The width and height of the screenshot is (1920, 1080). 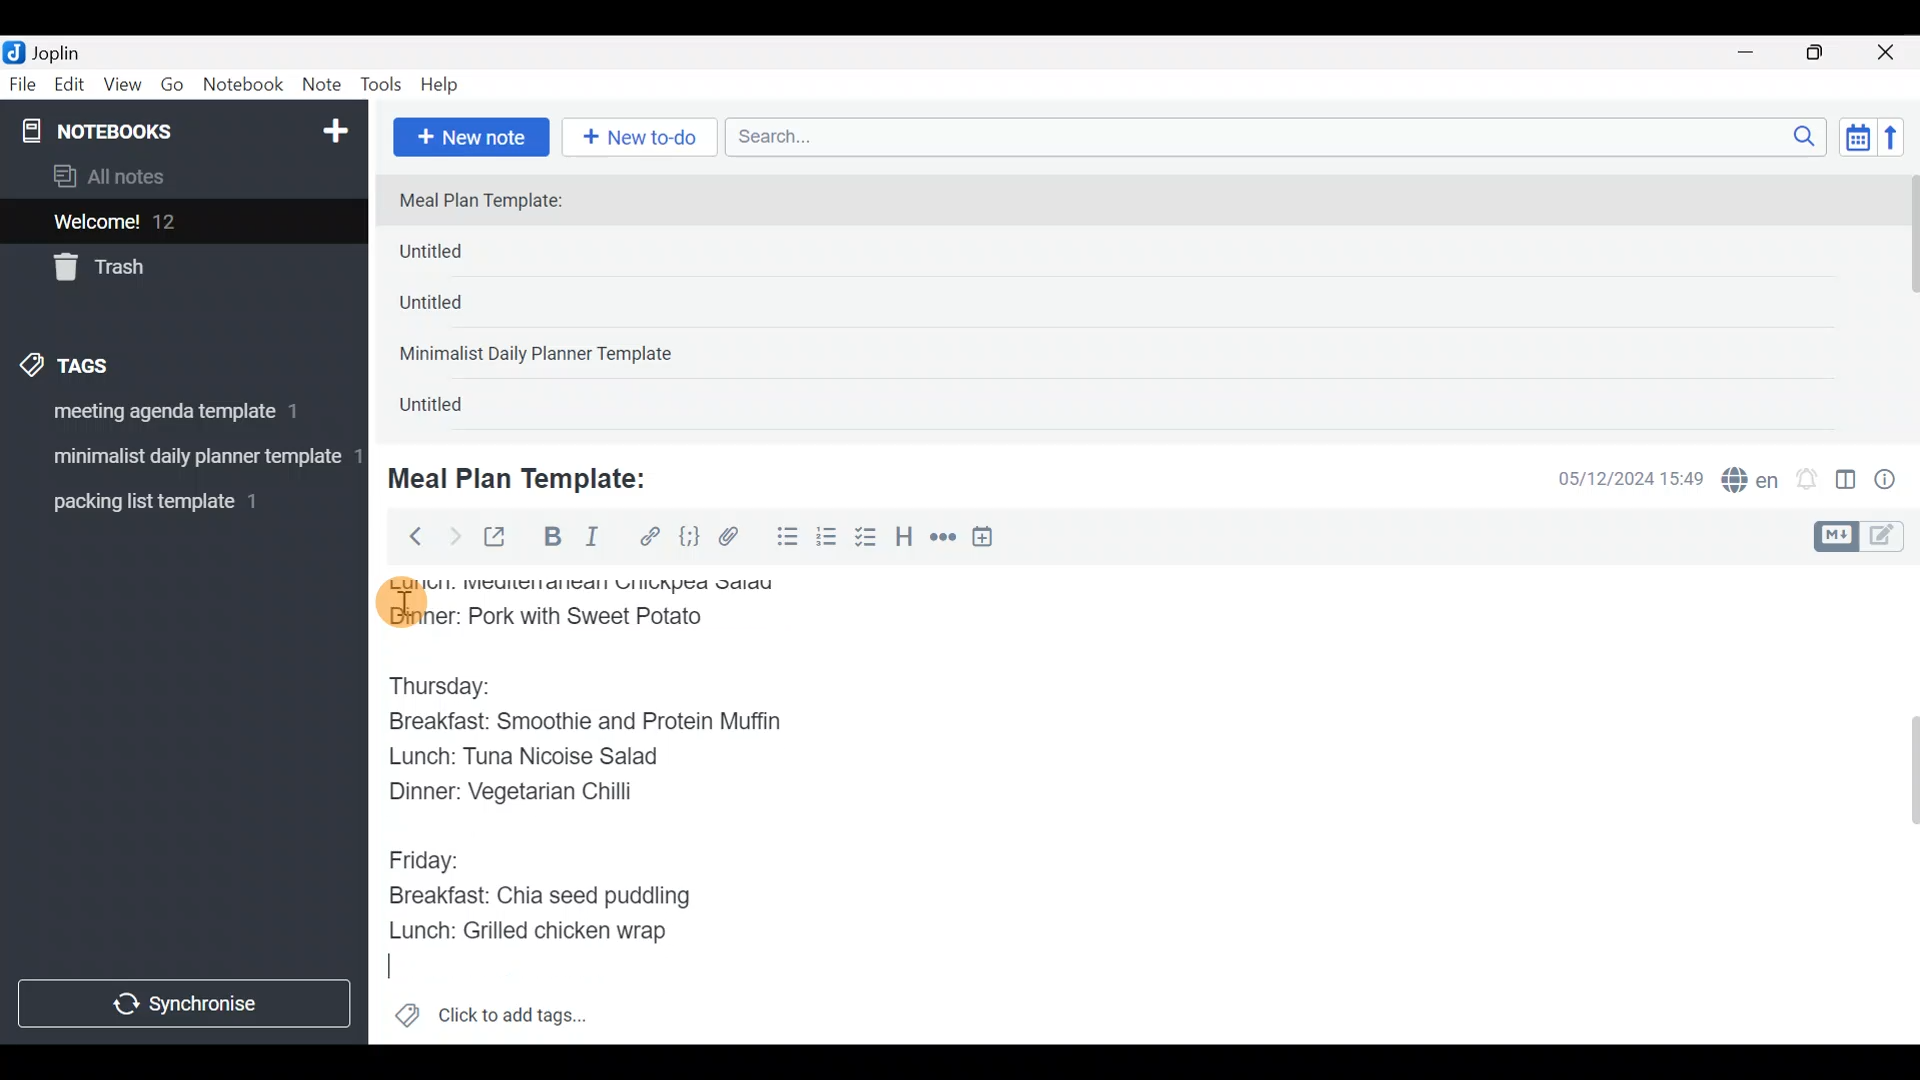 What do you see at coordinates (1808, 481) in the screenshot?
I see `Set alarm` at bounding box center [1808, 481].